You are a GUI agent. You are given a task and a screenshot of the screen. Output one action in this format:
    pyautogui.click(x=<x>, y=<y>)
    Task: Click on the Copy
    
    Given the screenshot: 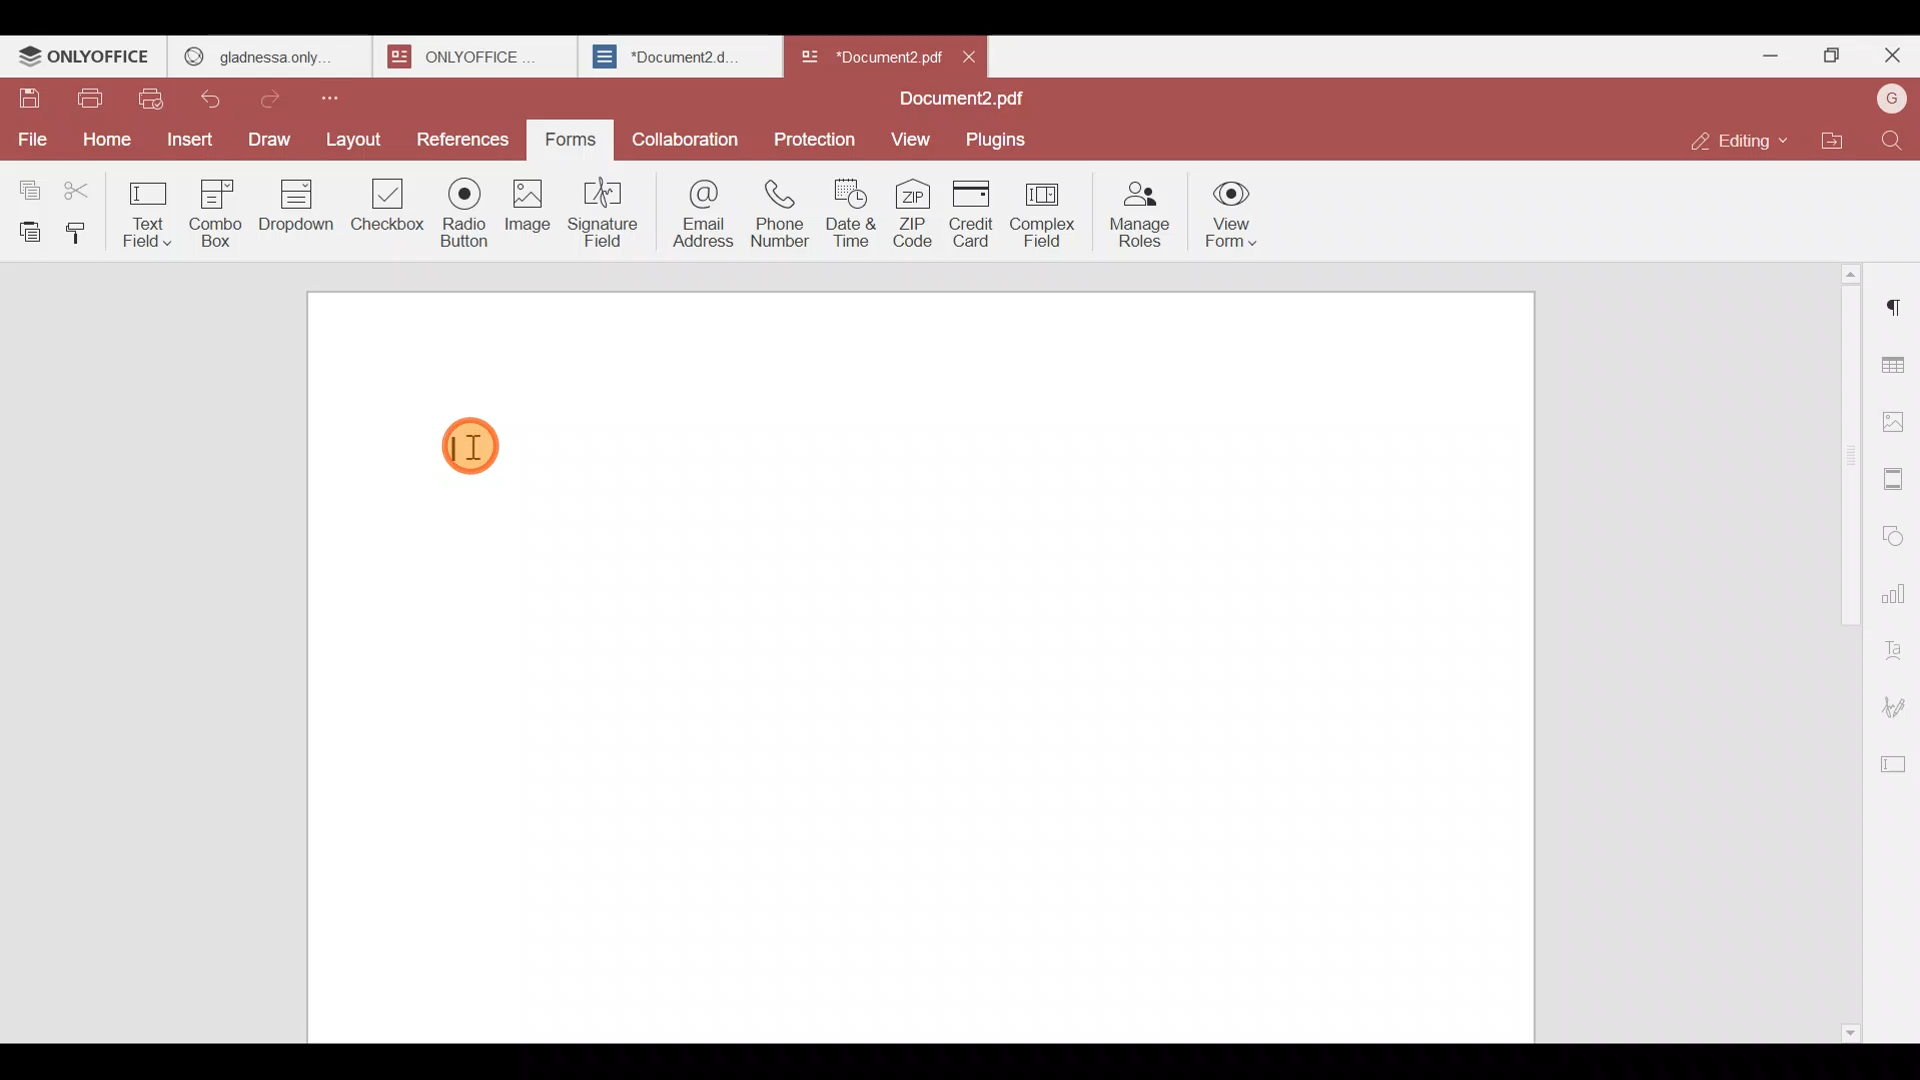 What is the action you would take?
    pyautogui.click(x=29, y=181)
    